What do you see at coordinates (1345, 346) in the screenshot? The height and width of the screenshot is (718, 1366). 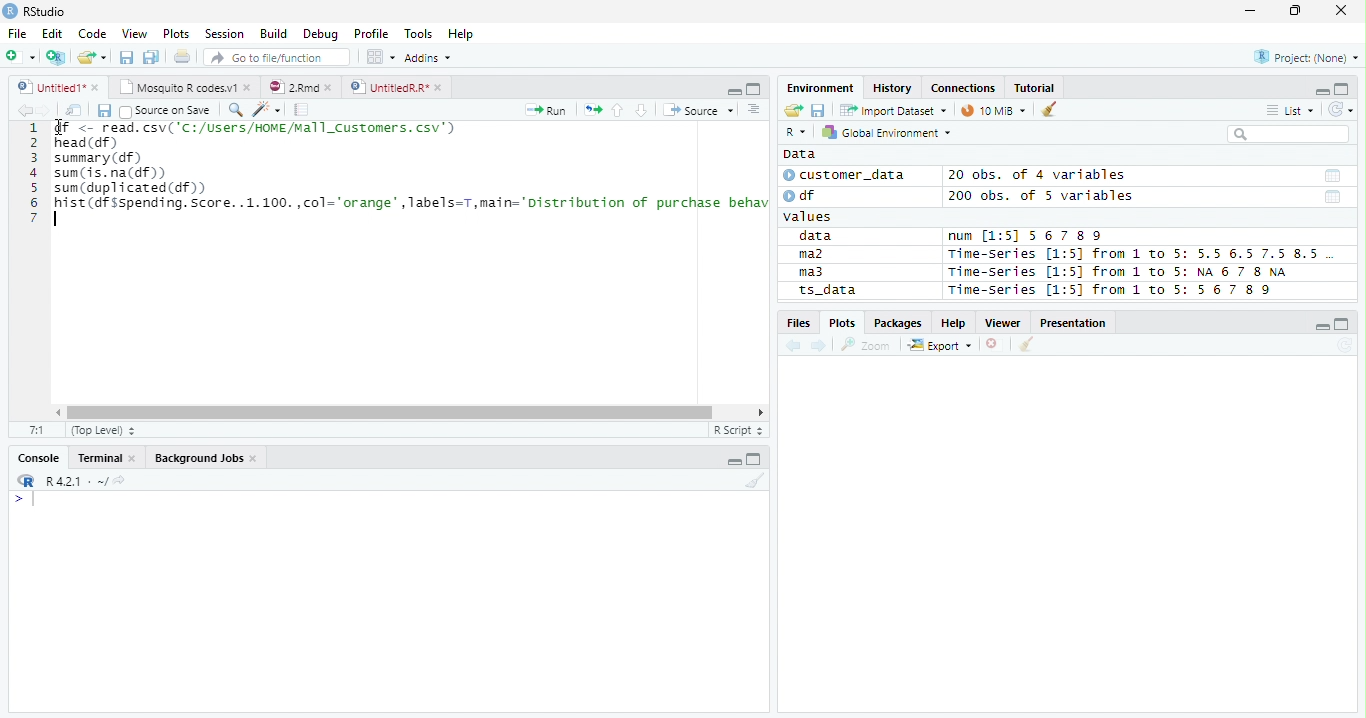 I see `Refresh` at bounding box center [1345, 346].